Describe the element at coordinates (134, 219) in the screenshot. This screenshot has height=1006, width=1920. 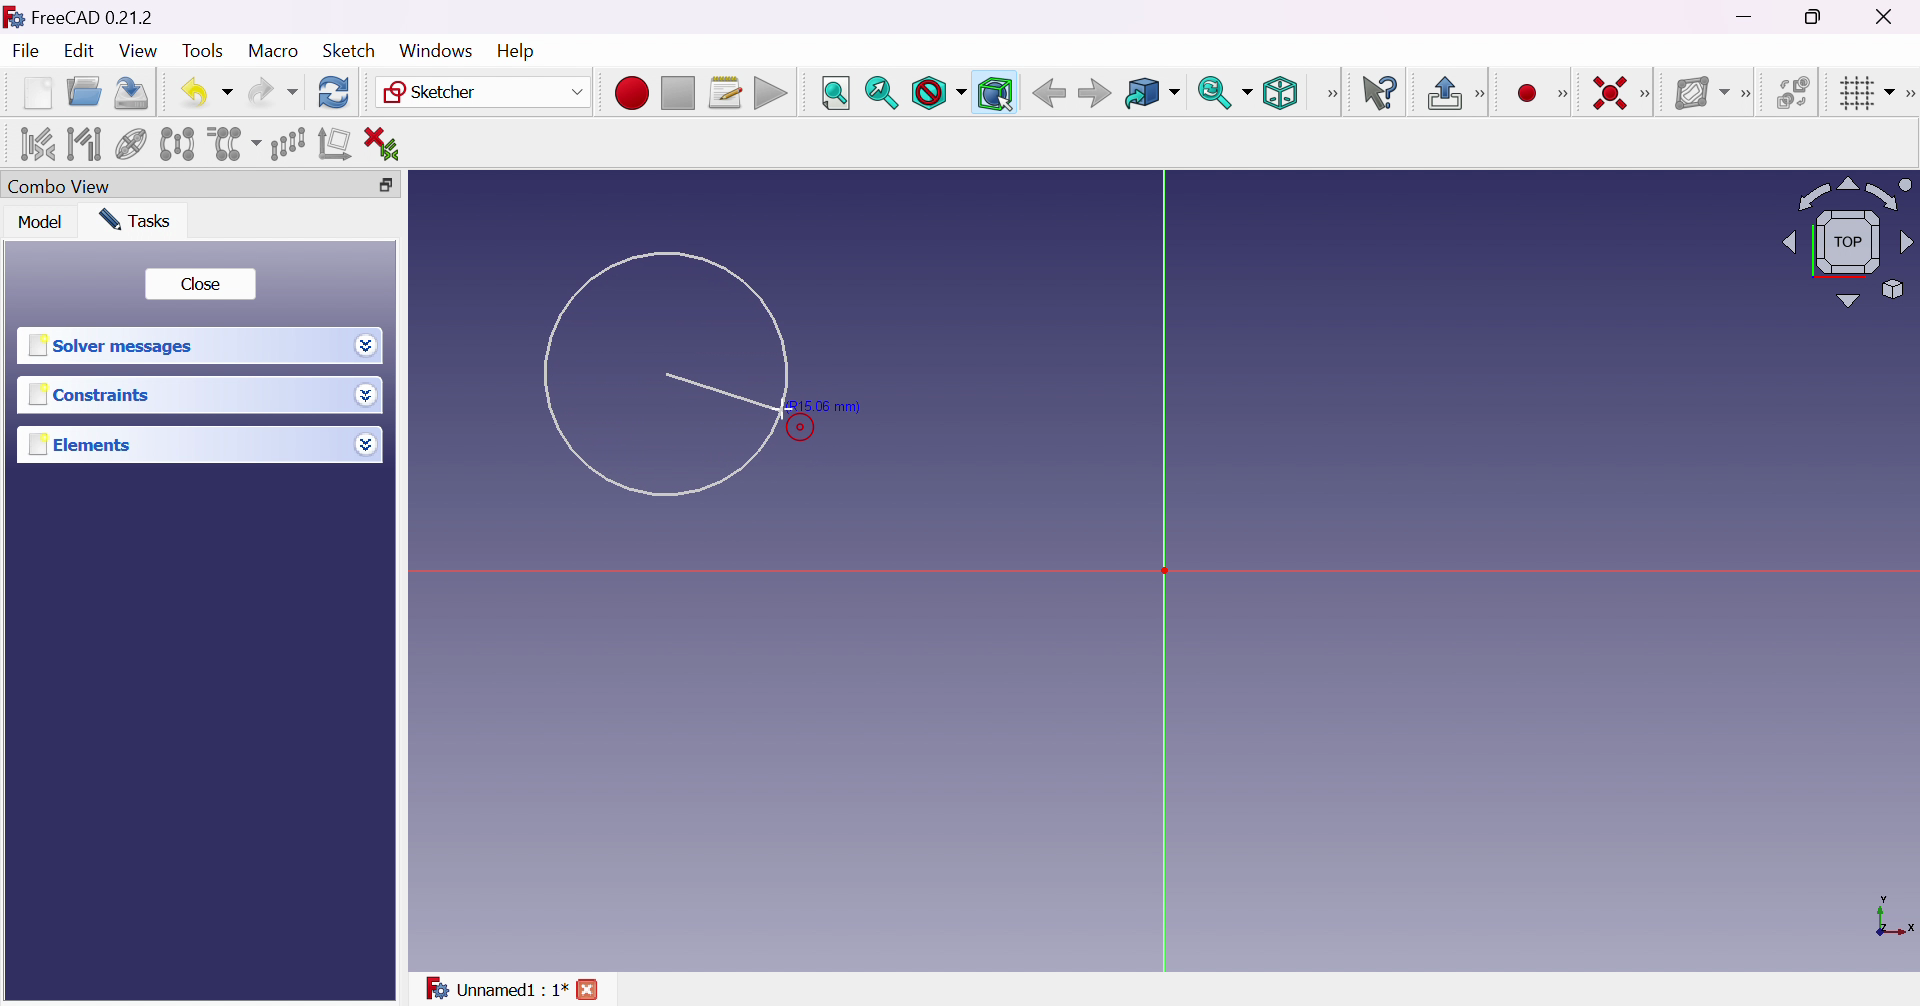
I see `Tasks` at that location.